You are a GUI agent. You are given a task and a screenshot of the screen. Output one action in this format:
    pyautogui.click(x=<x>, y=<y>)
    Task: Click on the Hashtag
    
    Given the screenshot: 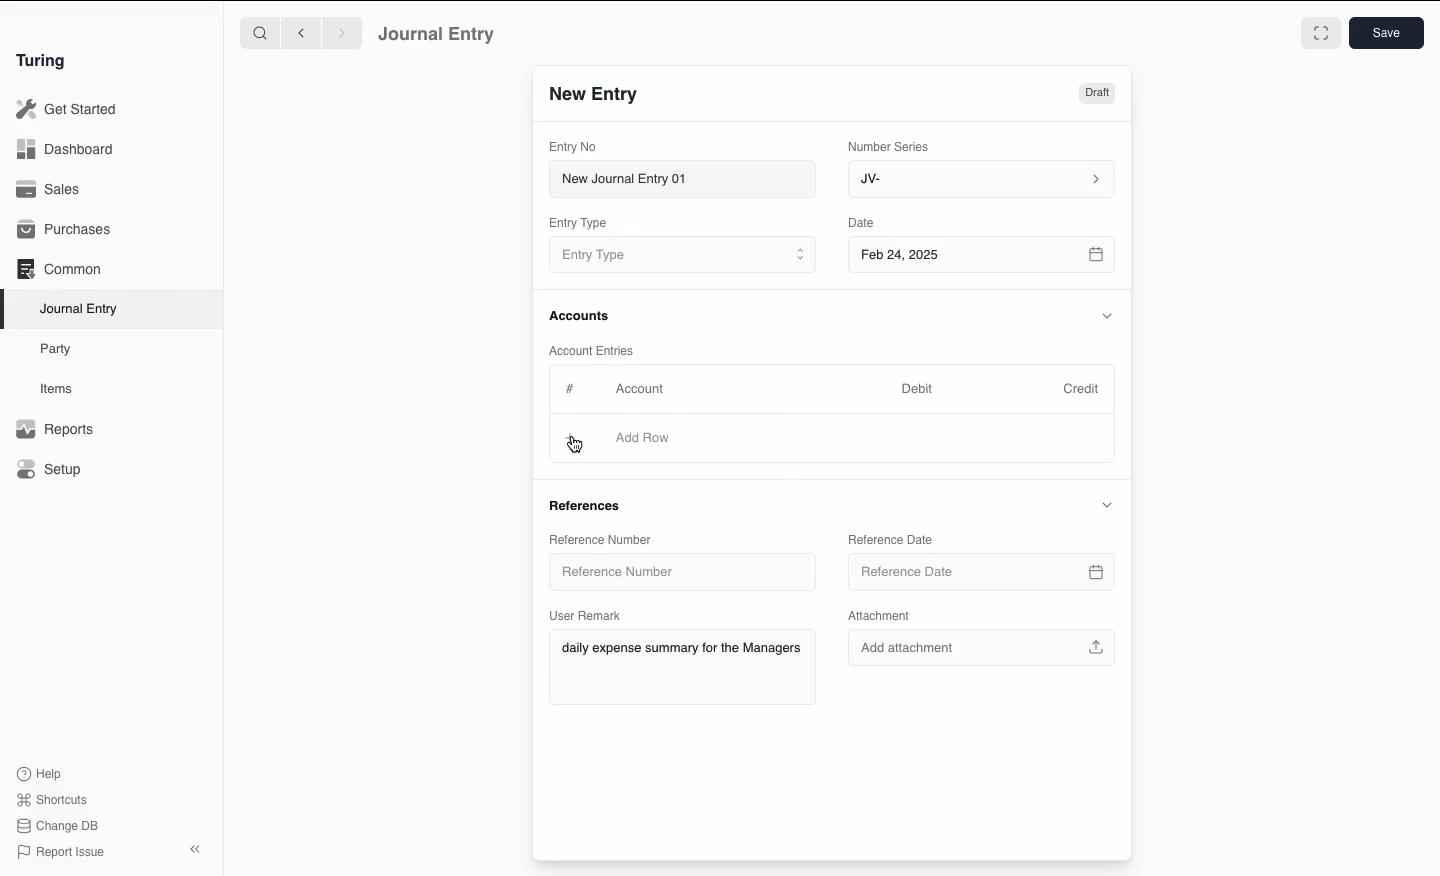 What is the action you would take?
    pyautogui.click(x=572, y=388)
    